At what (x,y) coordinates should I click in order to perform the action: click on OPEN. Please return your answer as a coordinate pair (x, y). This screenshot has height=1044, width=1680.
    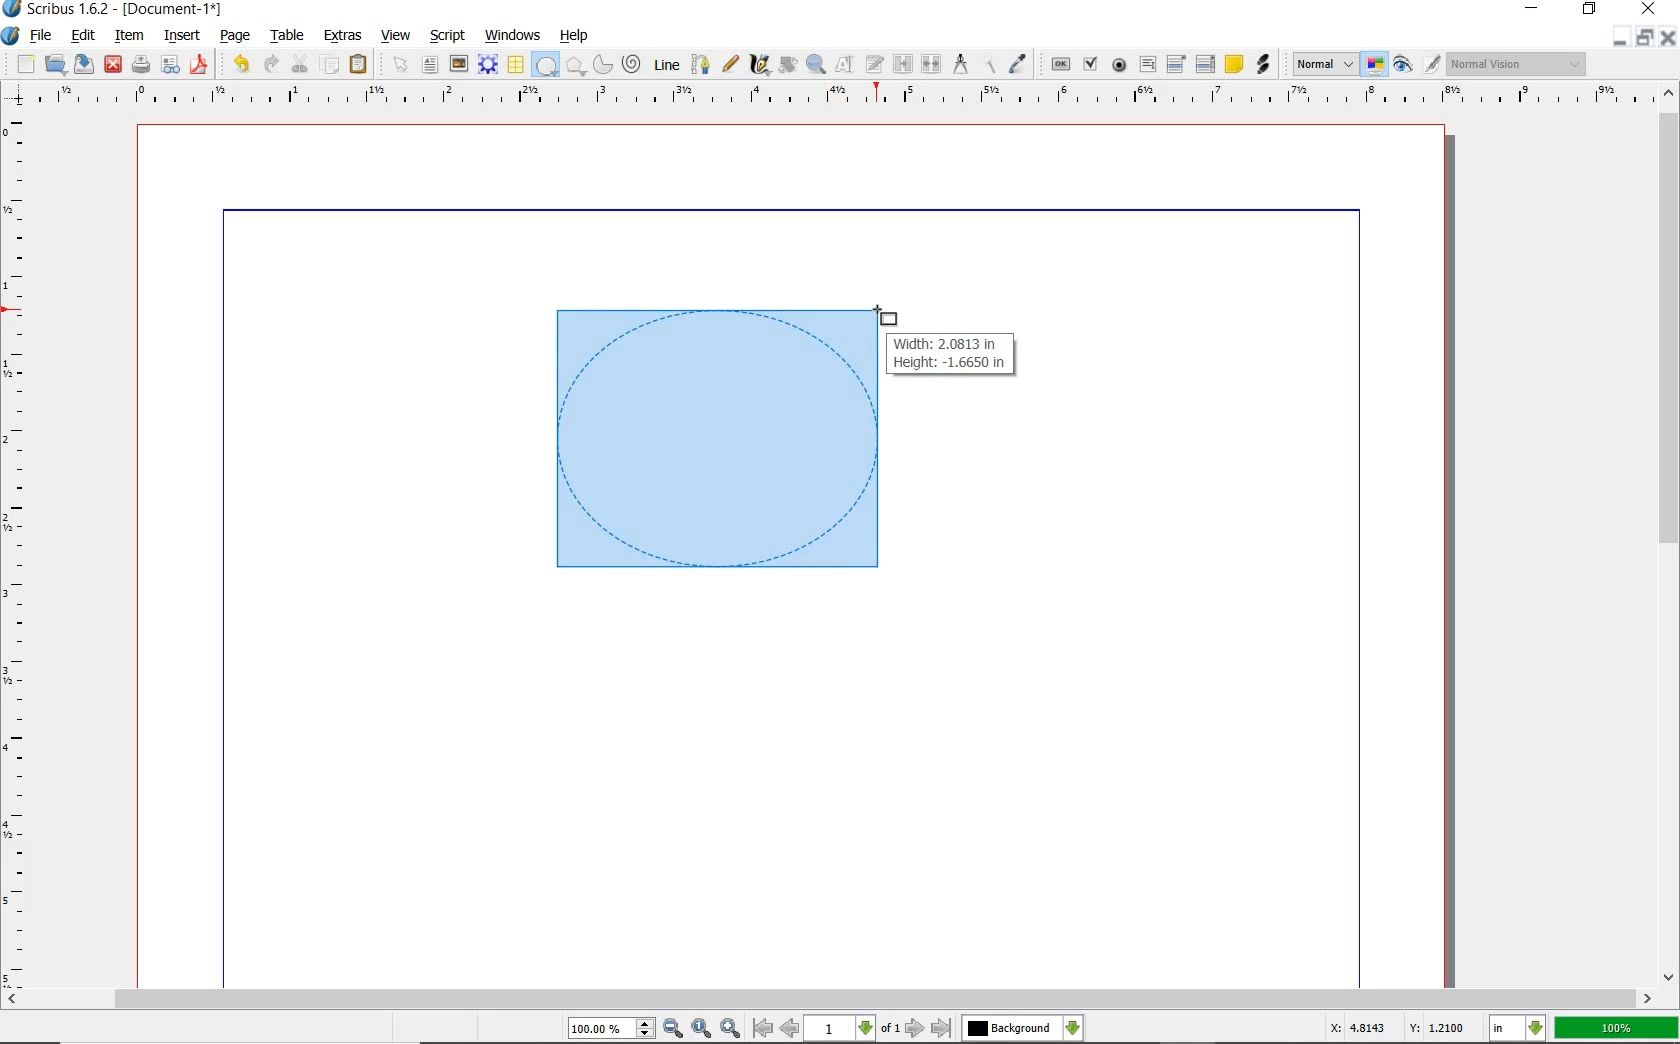
    Looking at the image, I should click on (55, 63).